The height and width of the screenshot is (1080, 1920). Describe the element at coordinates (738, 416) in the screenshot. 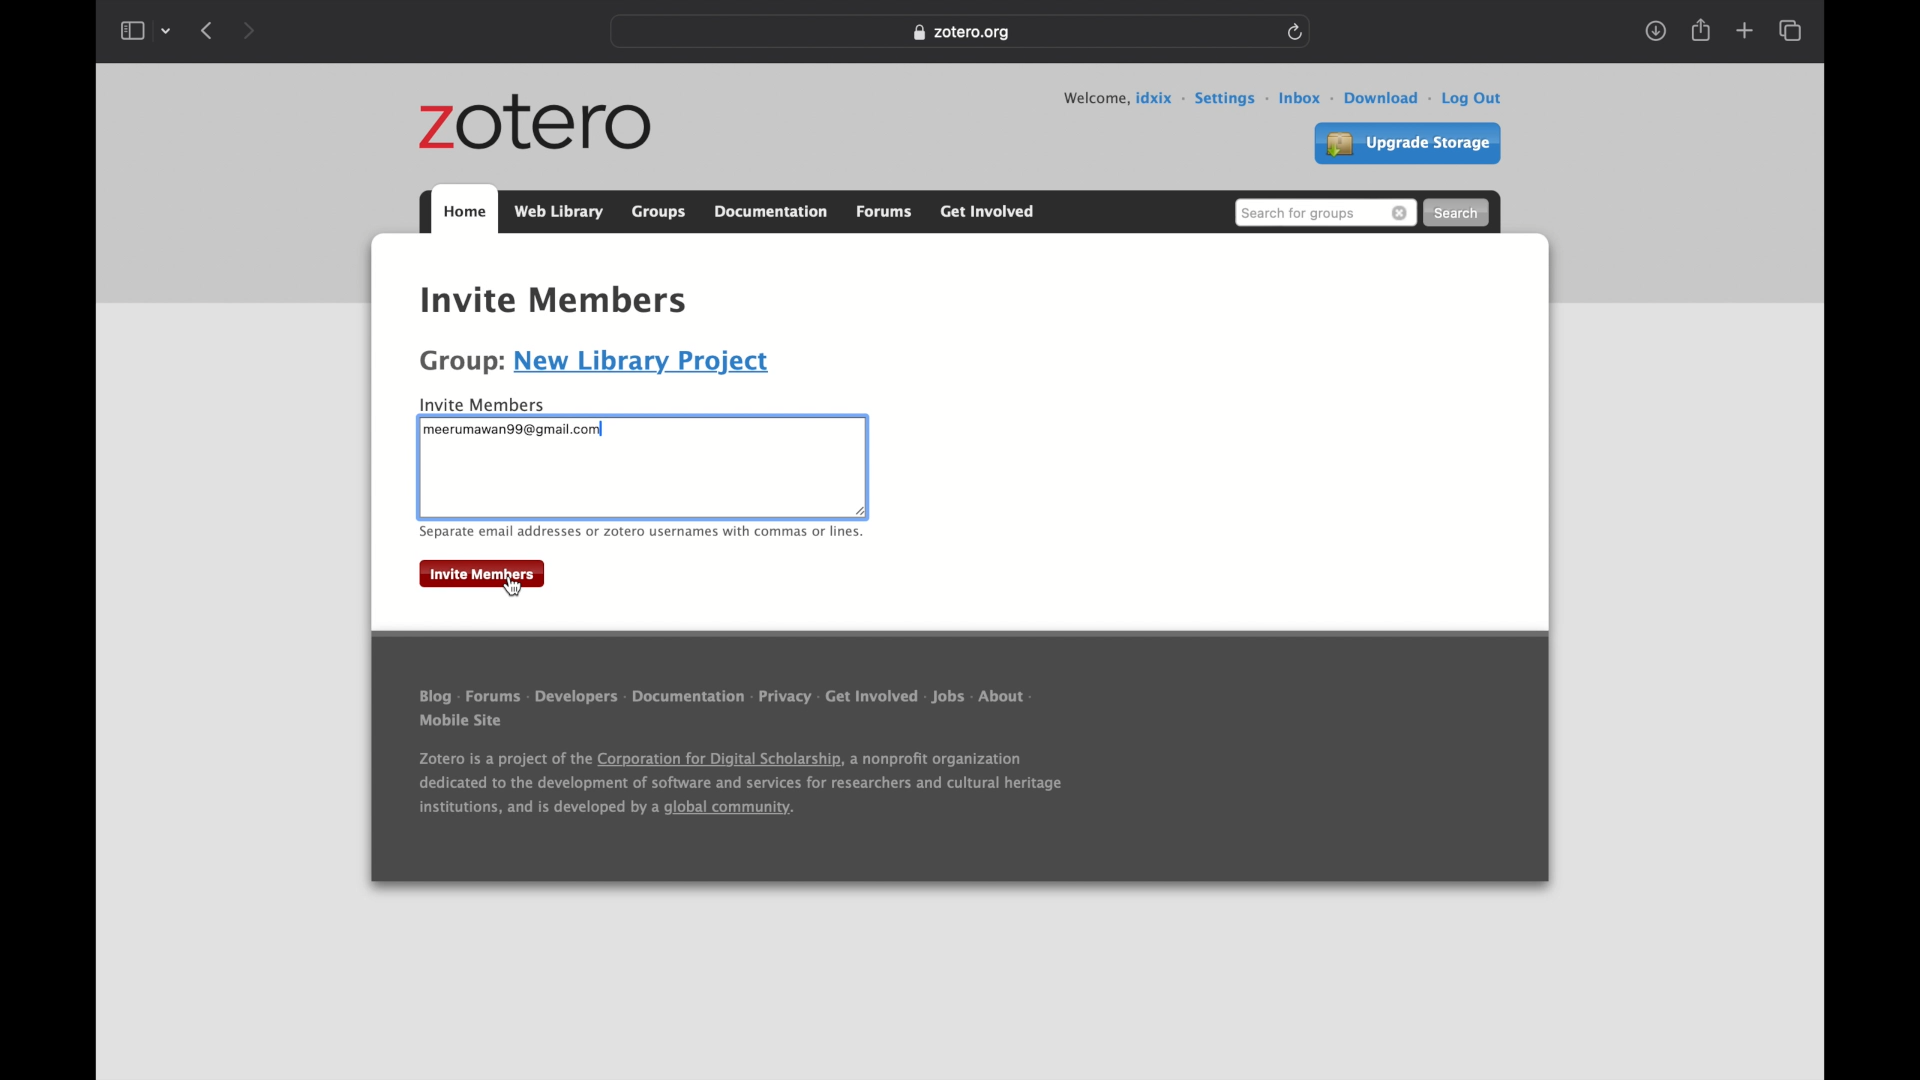

I see `textbox highlight boundary` at that location.